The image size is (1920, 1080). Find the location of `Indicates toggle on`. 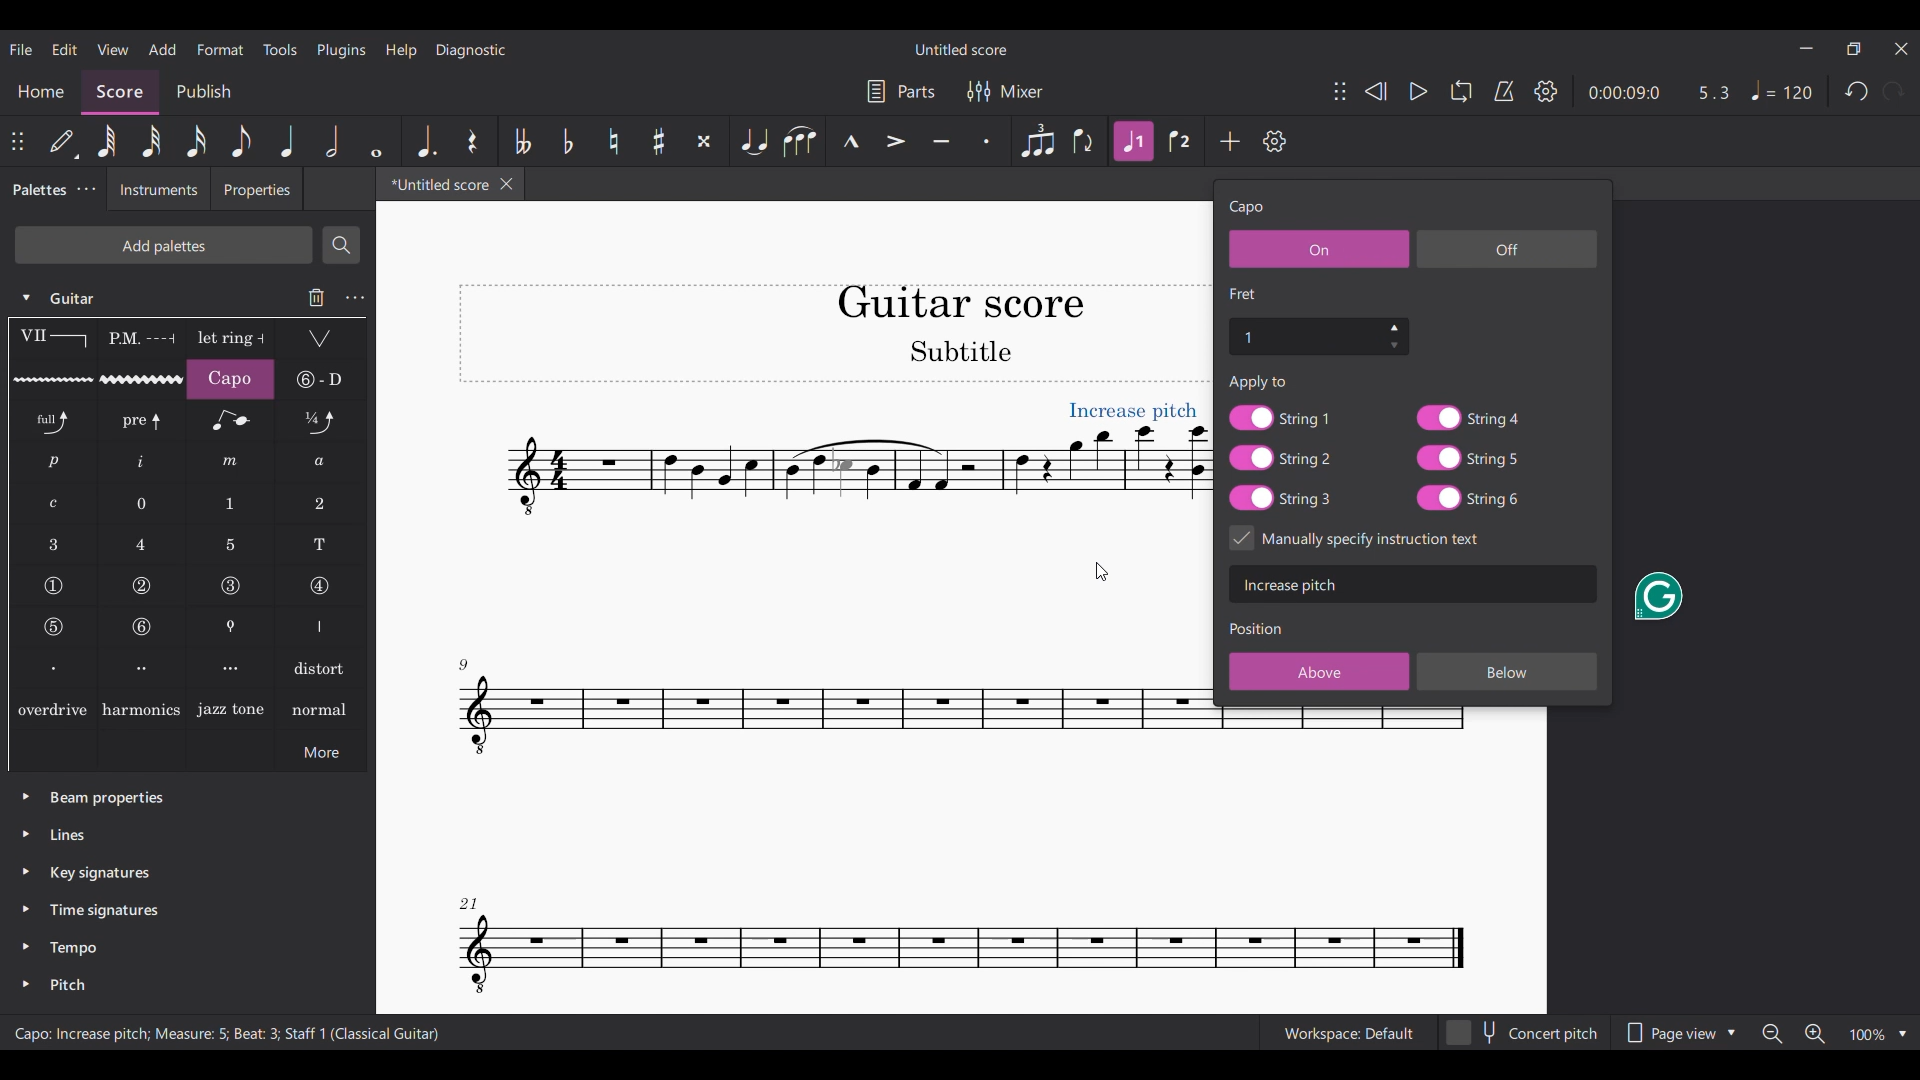

Indicates toggle on is located at coordinates (1240, 537).